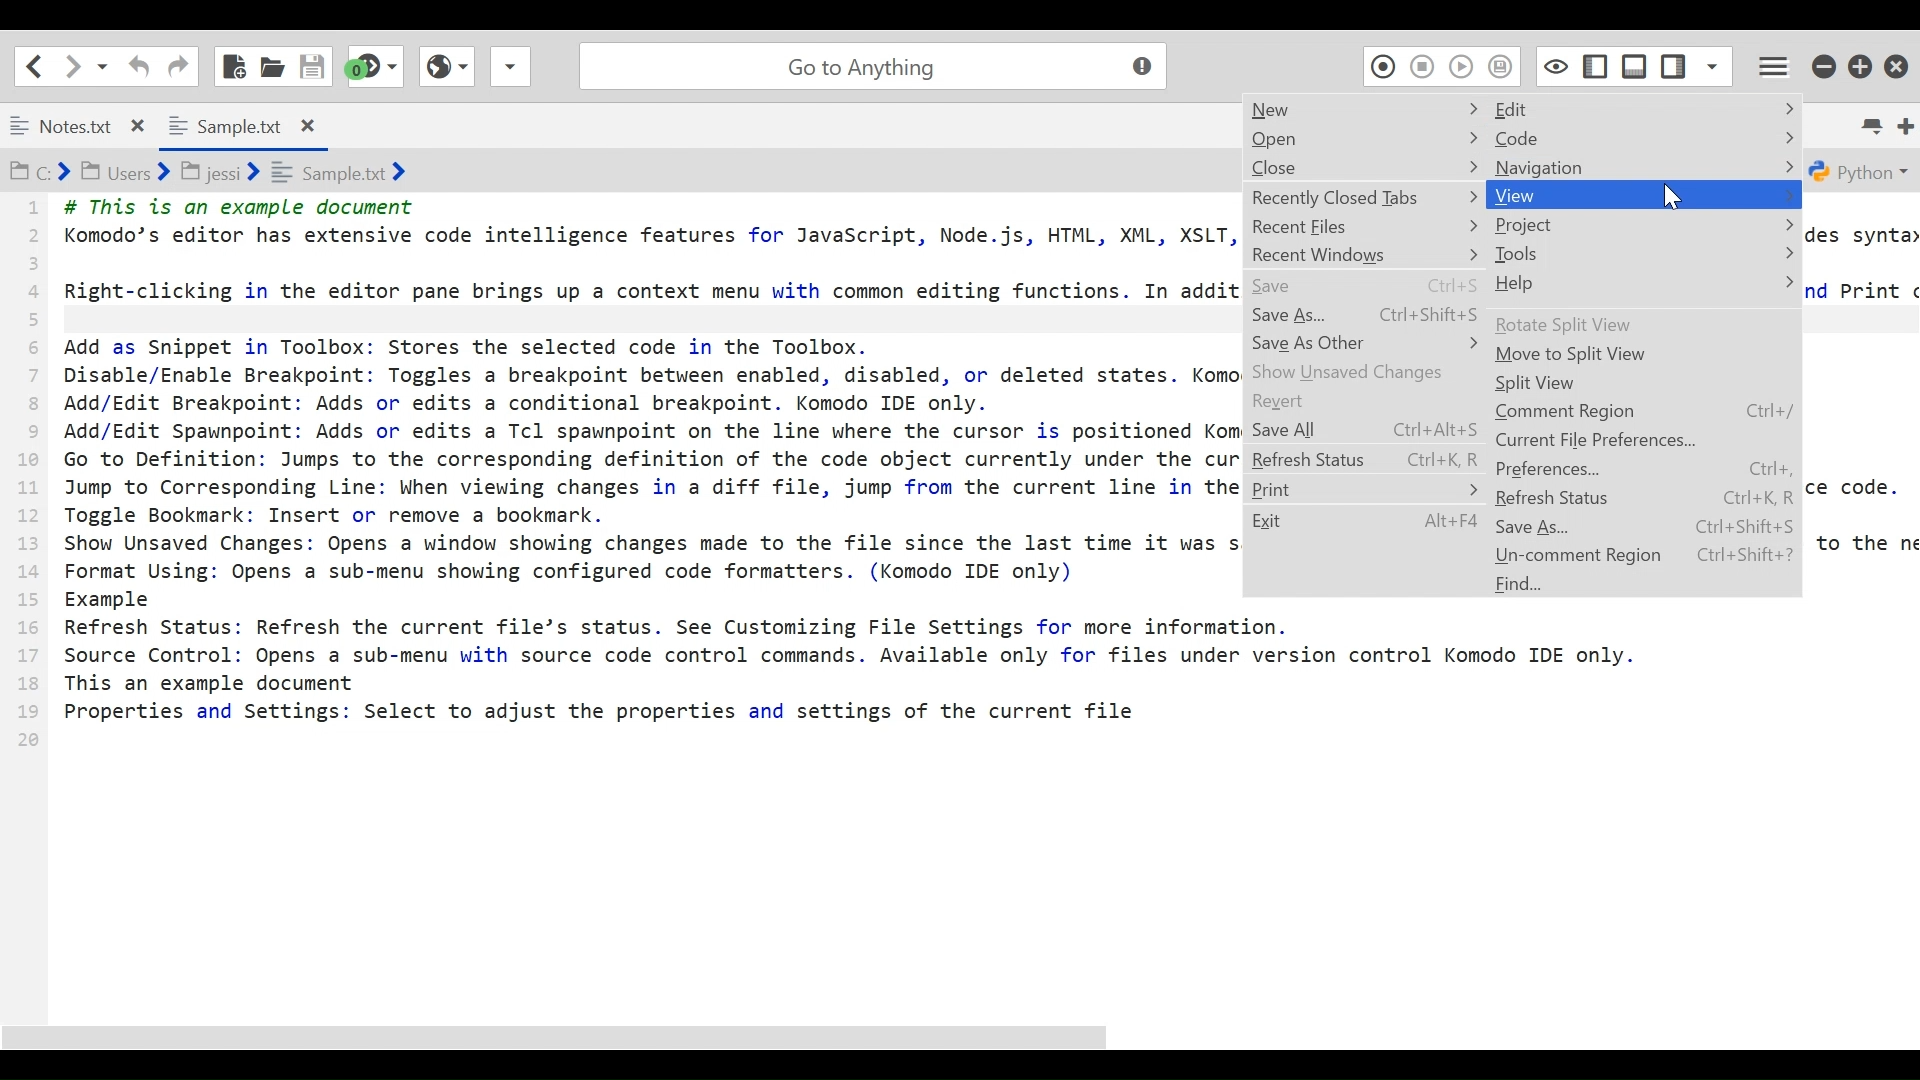 The width and height of the screenshot is (1920, 1080). What do you see at coordinates (1647, 254) in the screenshot?
I see `Tools` at bounding box center [1647, 254].